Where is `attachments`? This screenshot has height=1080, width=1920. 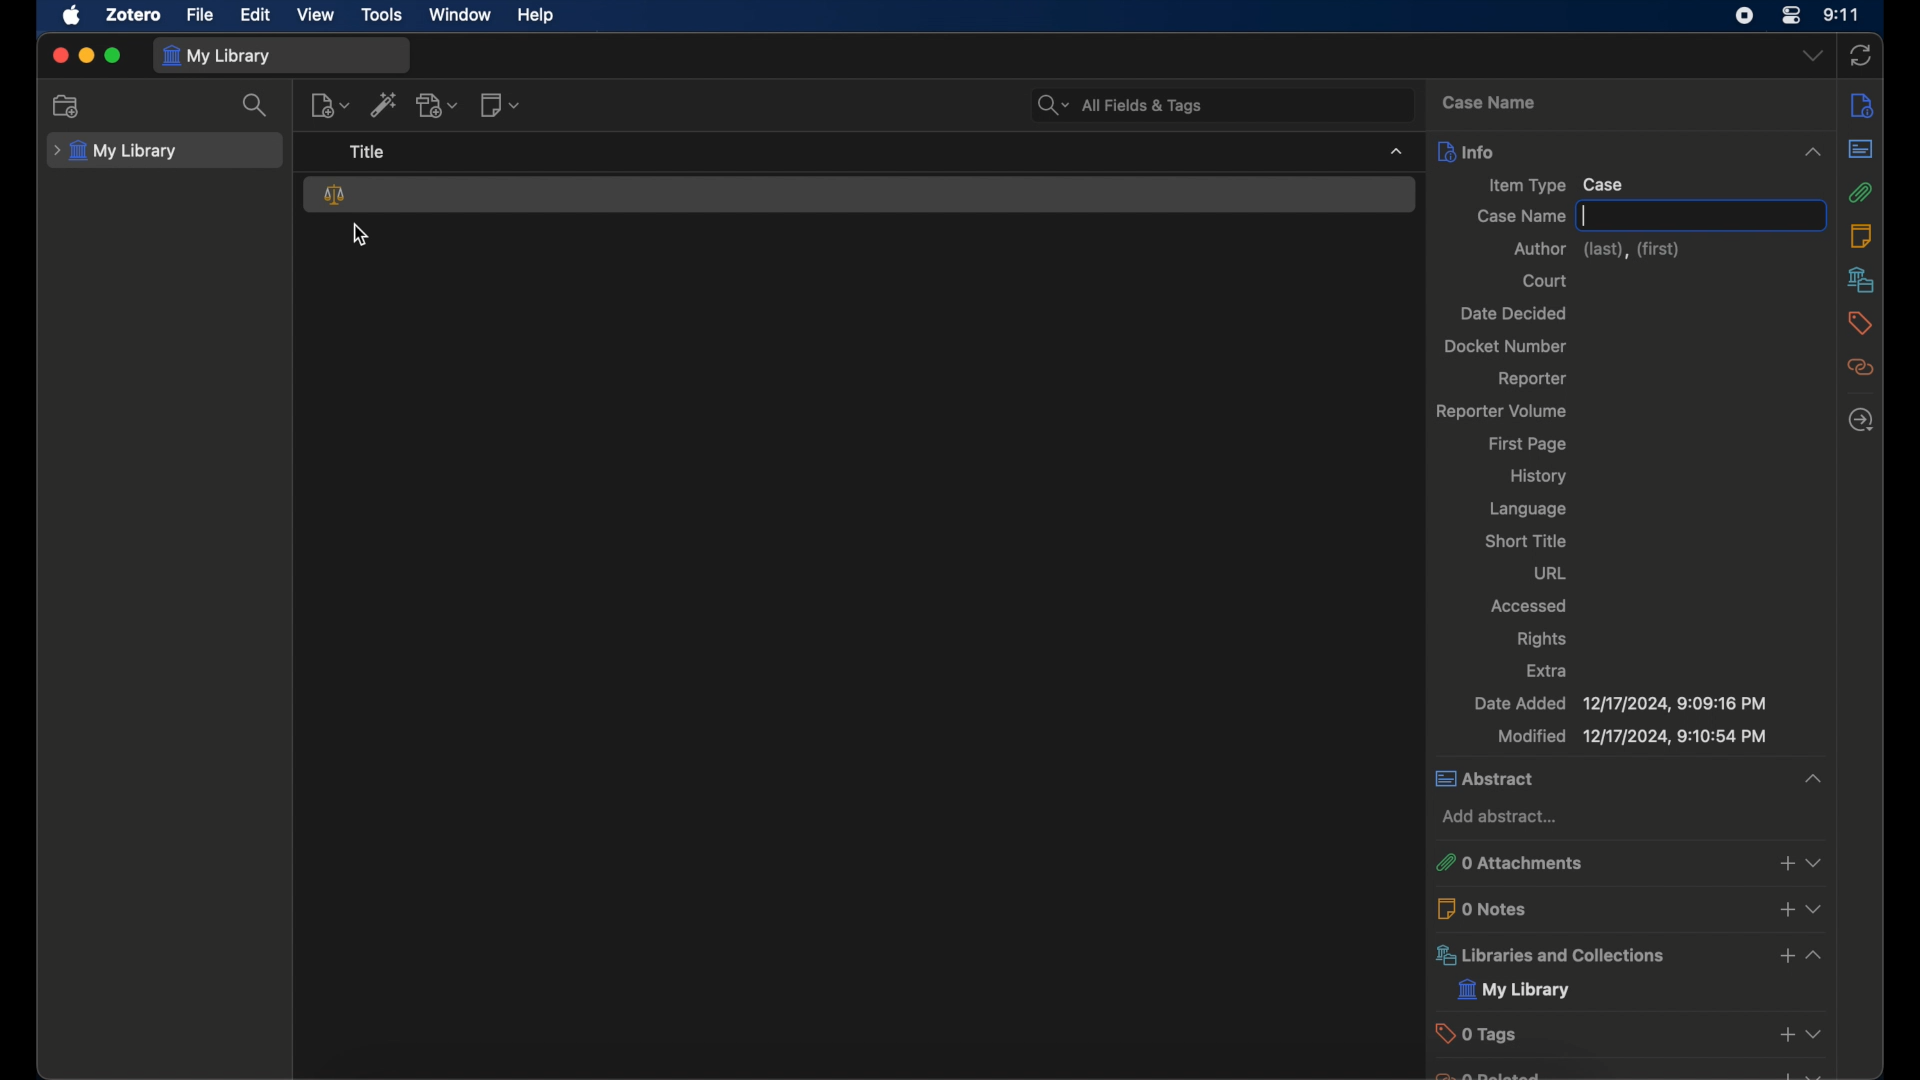
attachments is located at coordinates (1631, 862).